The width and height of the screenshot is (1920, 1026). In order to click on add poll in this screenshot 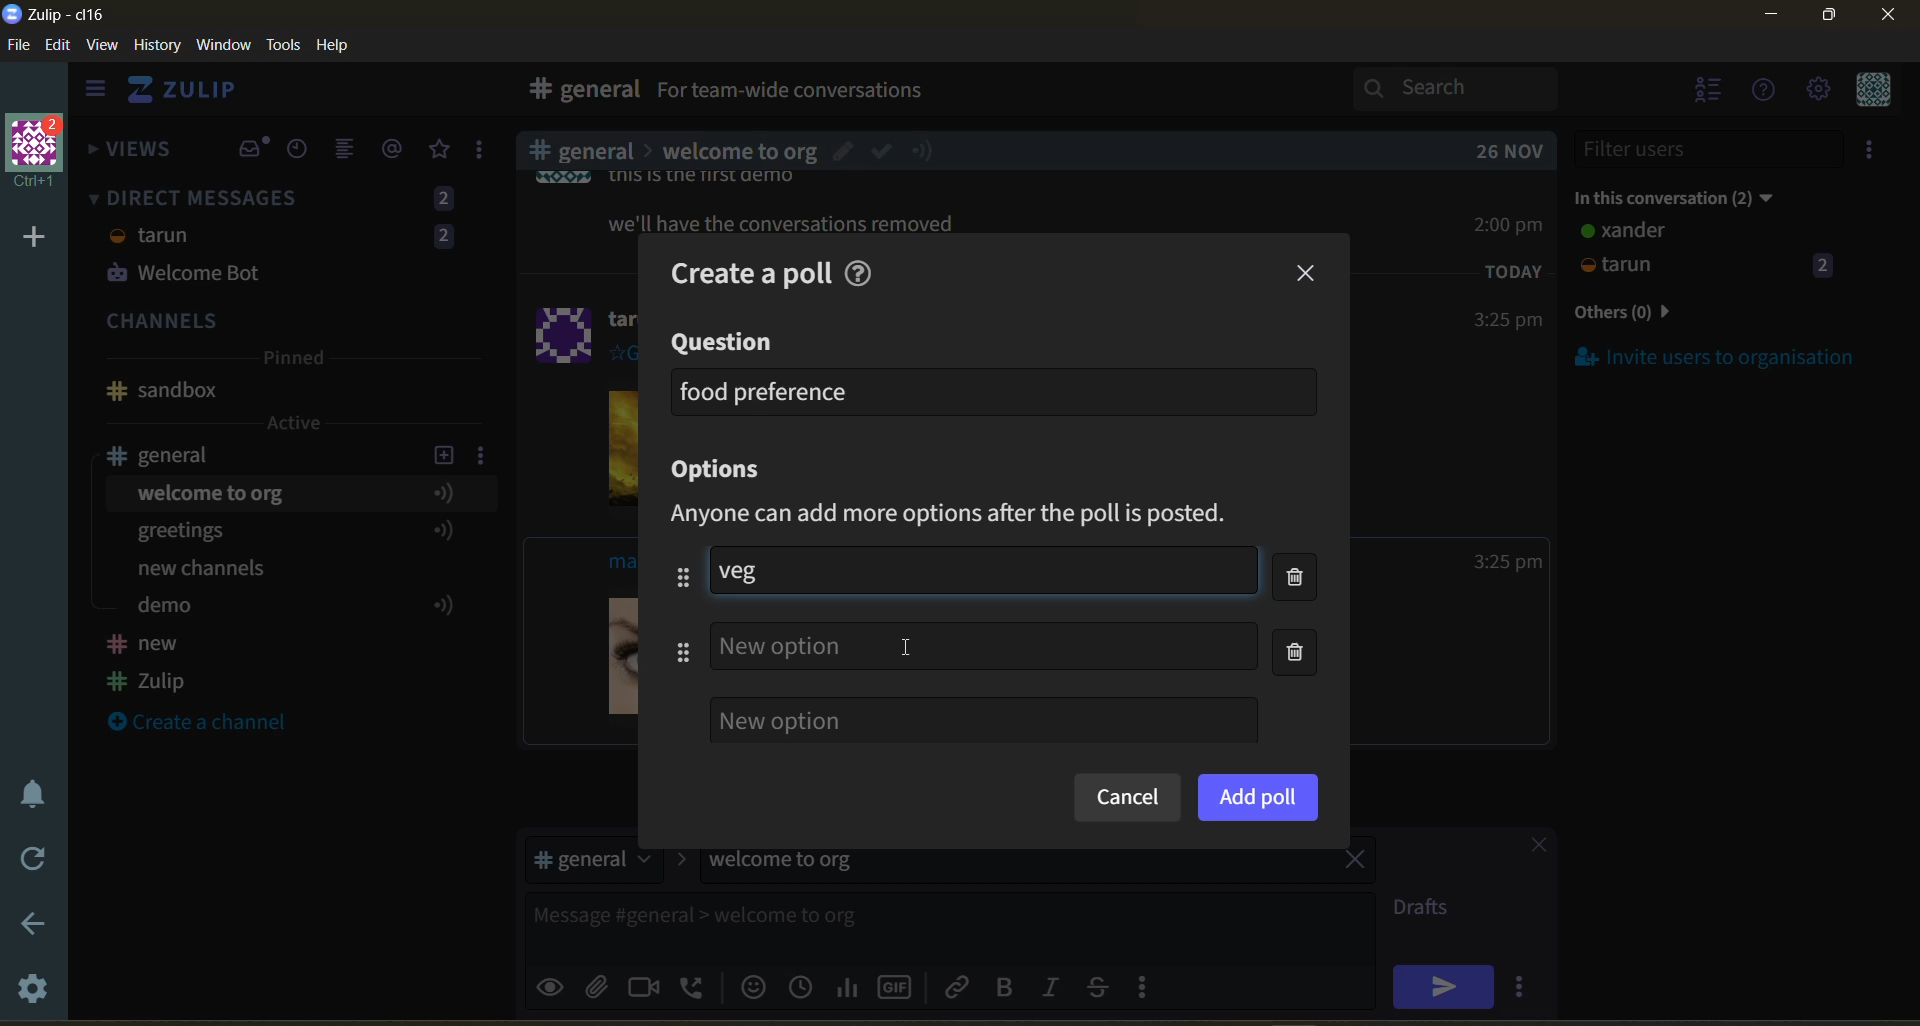, I will do `click(1258, 796)`.